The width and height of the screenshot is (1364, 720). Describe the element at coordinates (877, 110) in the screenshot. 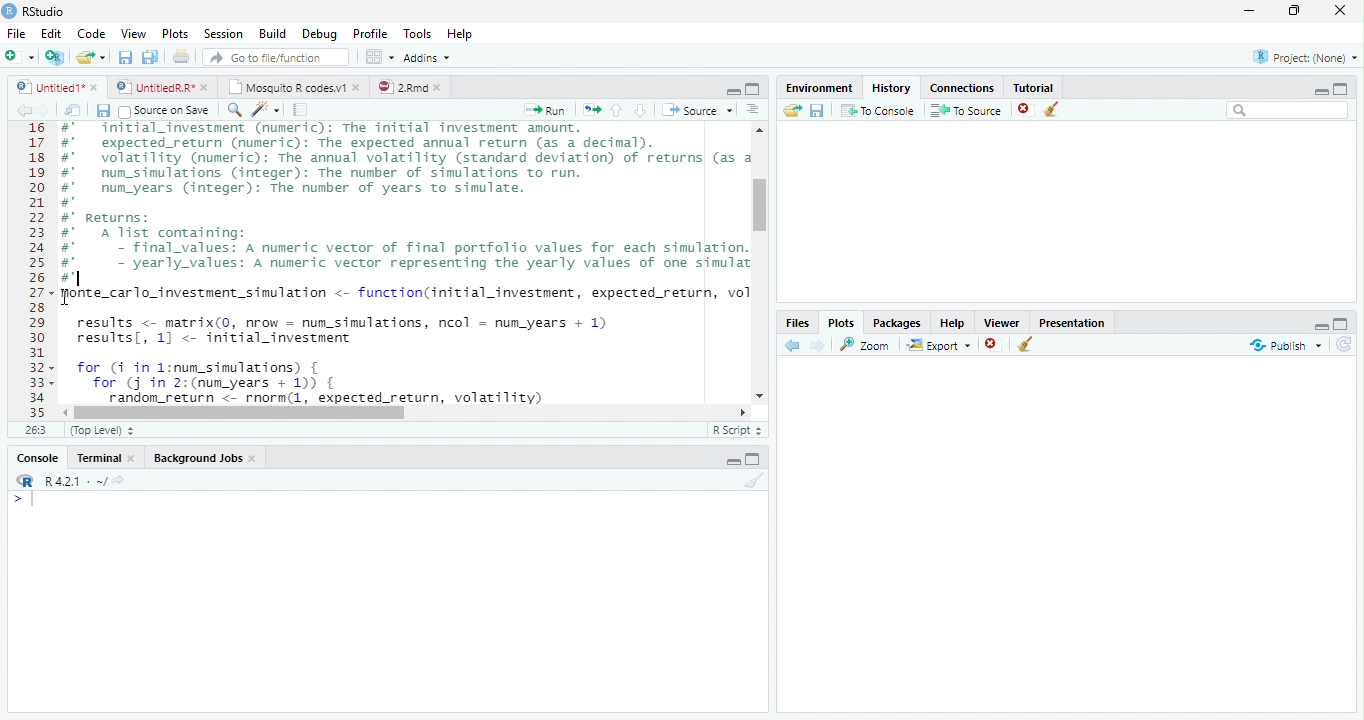

I see `To Console` at that location.